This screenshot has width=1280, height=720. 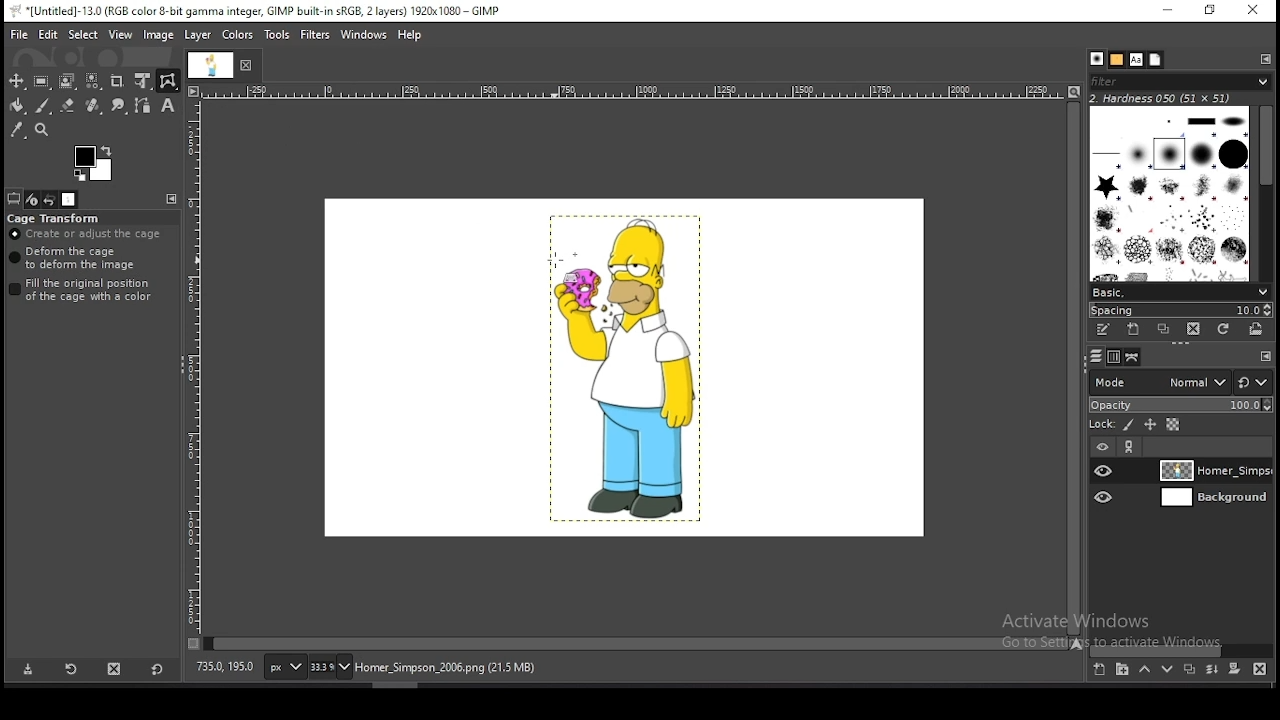 I want to click on create a new layer group, so click(x=1123, y=670).